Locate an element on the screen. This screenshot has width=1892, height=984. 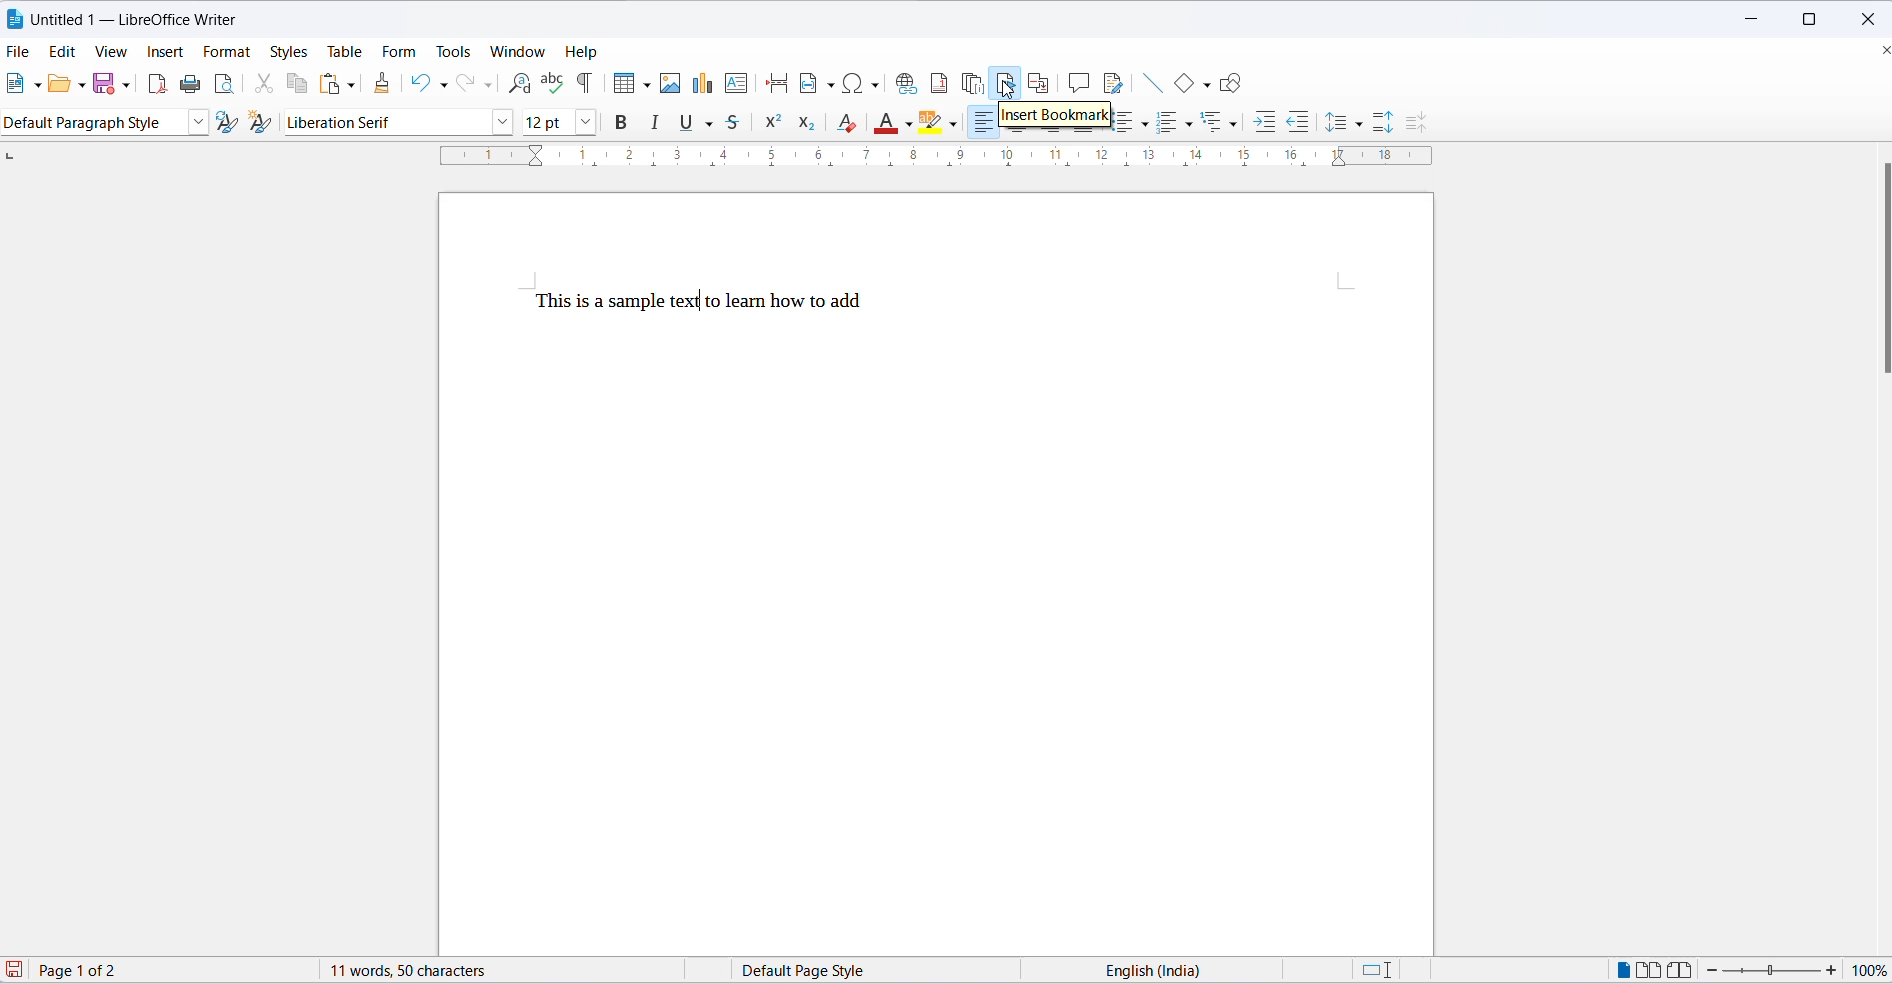
find and replace is located at coordinates (520, 82).